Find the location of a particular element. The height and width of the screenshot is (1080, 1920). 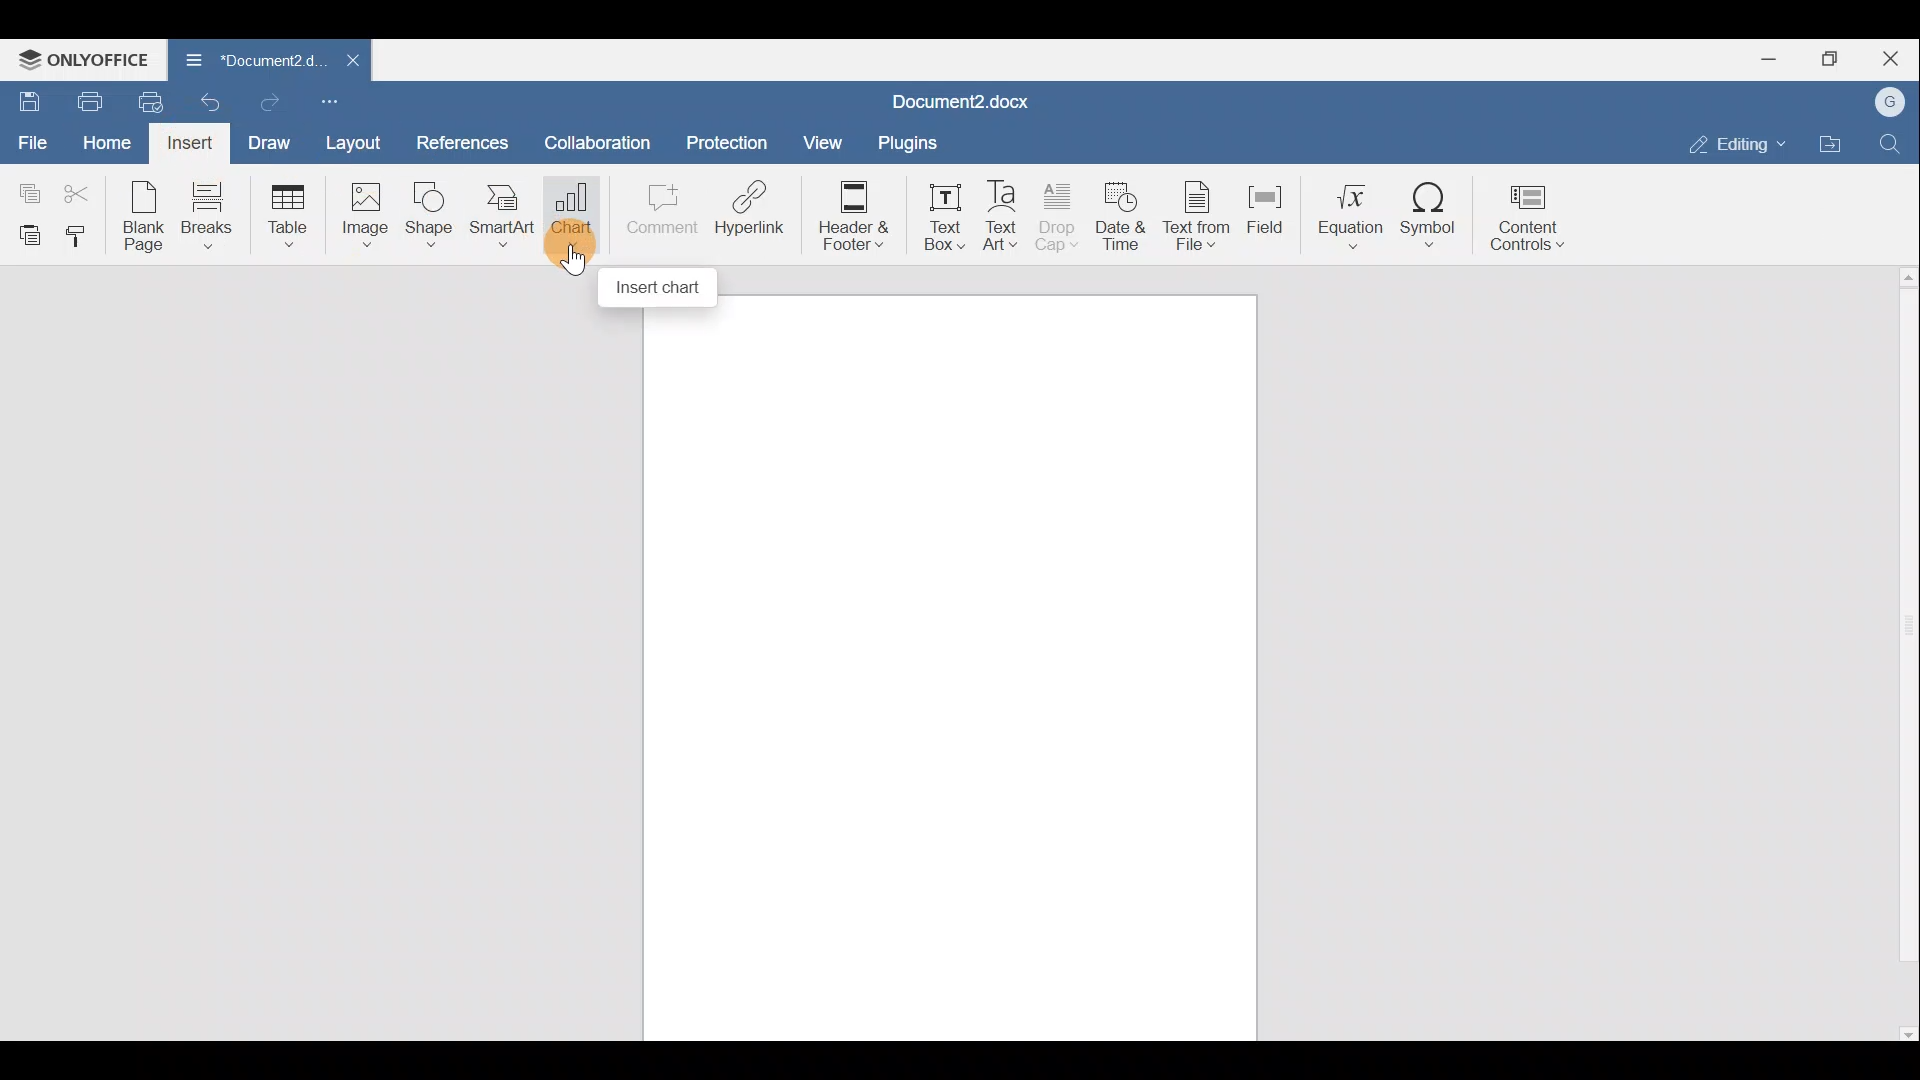

Plugins is located at coordinates (907, 143).